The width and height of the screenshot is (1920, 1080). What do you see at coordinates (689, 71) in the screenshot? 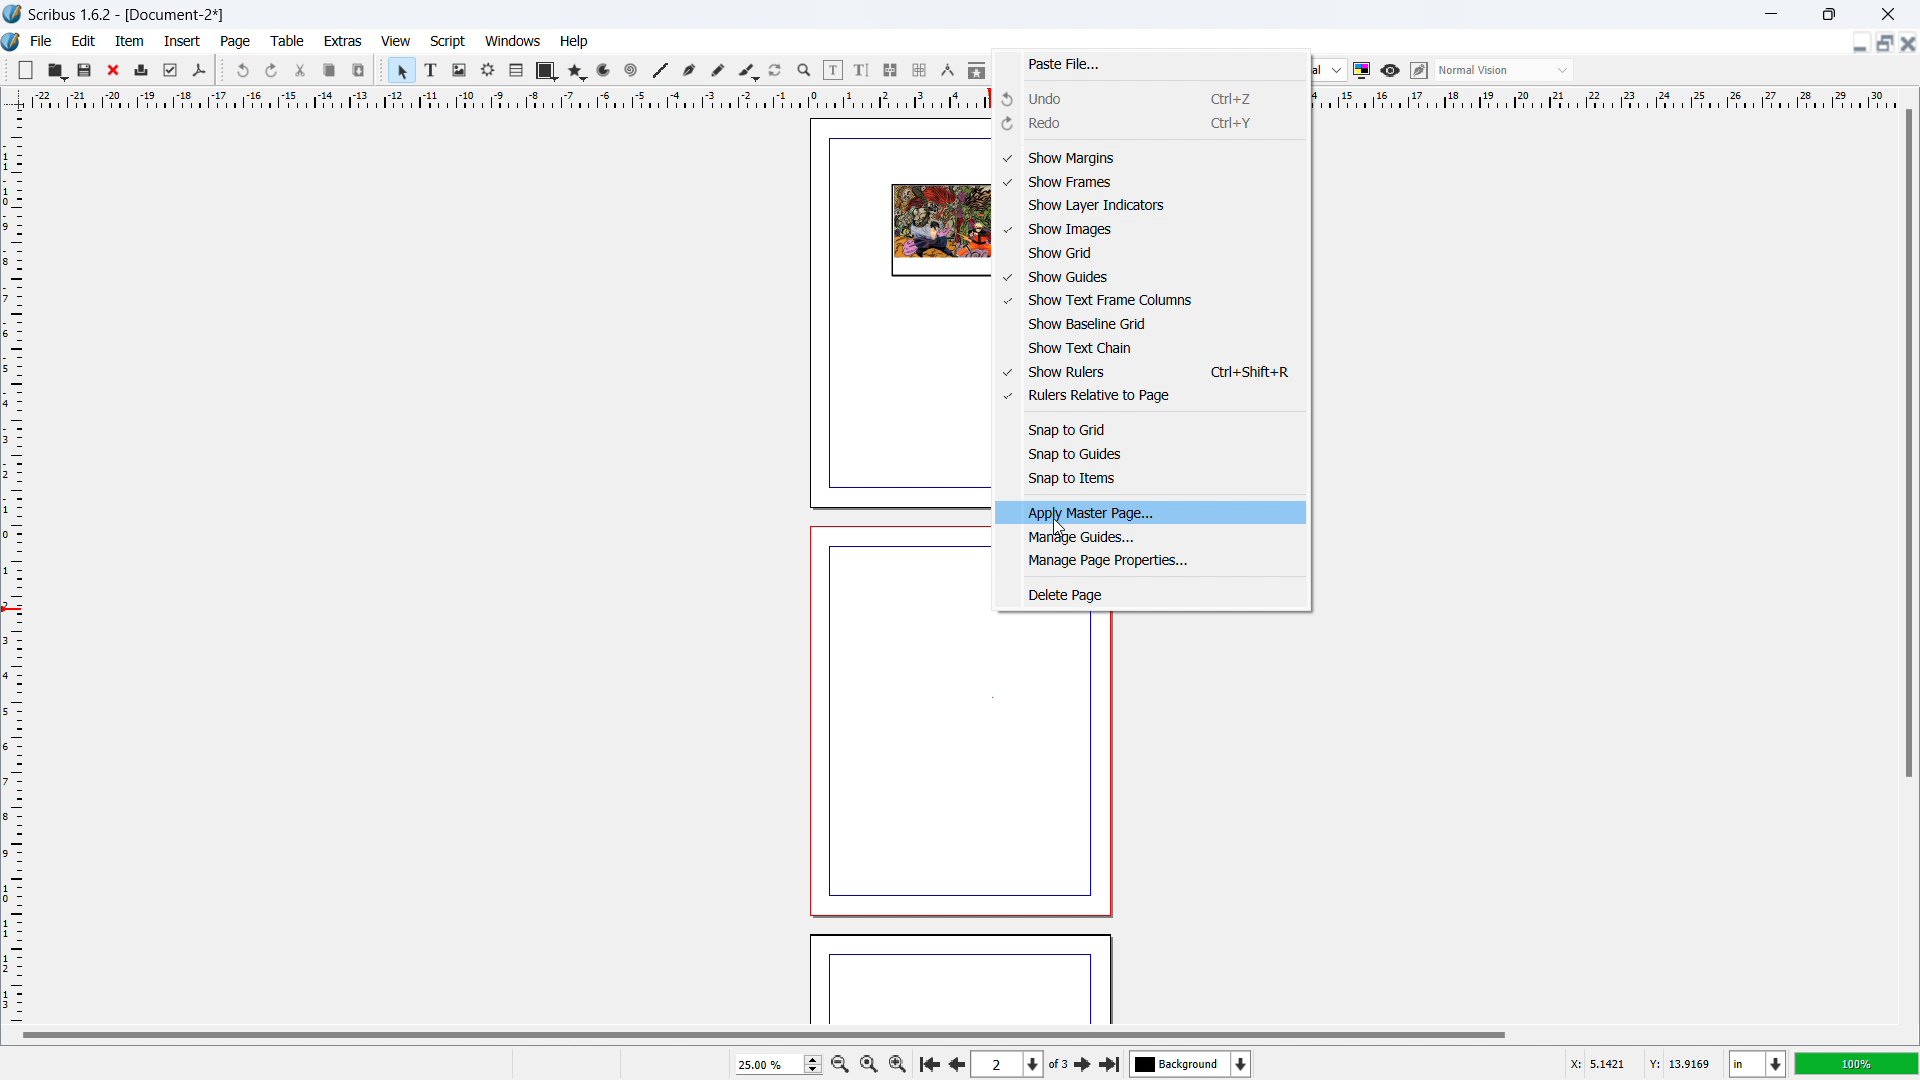
I see `bezier curve` at bounding box center [689, 71].